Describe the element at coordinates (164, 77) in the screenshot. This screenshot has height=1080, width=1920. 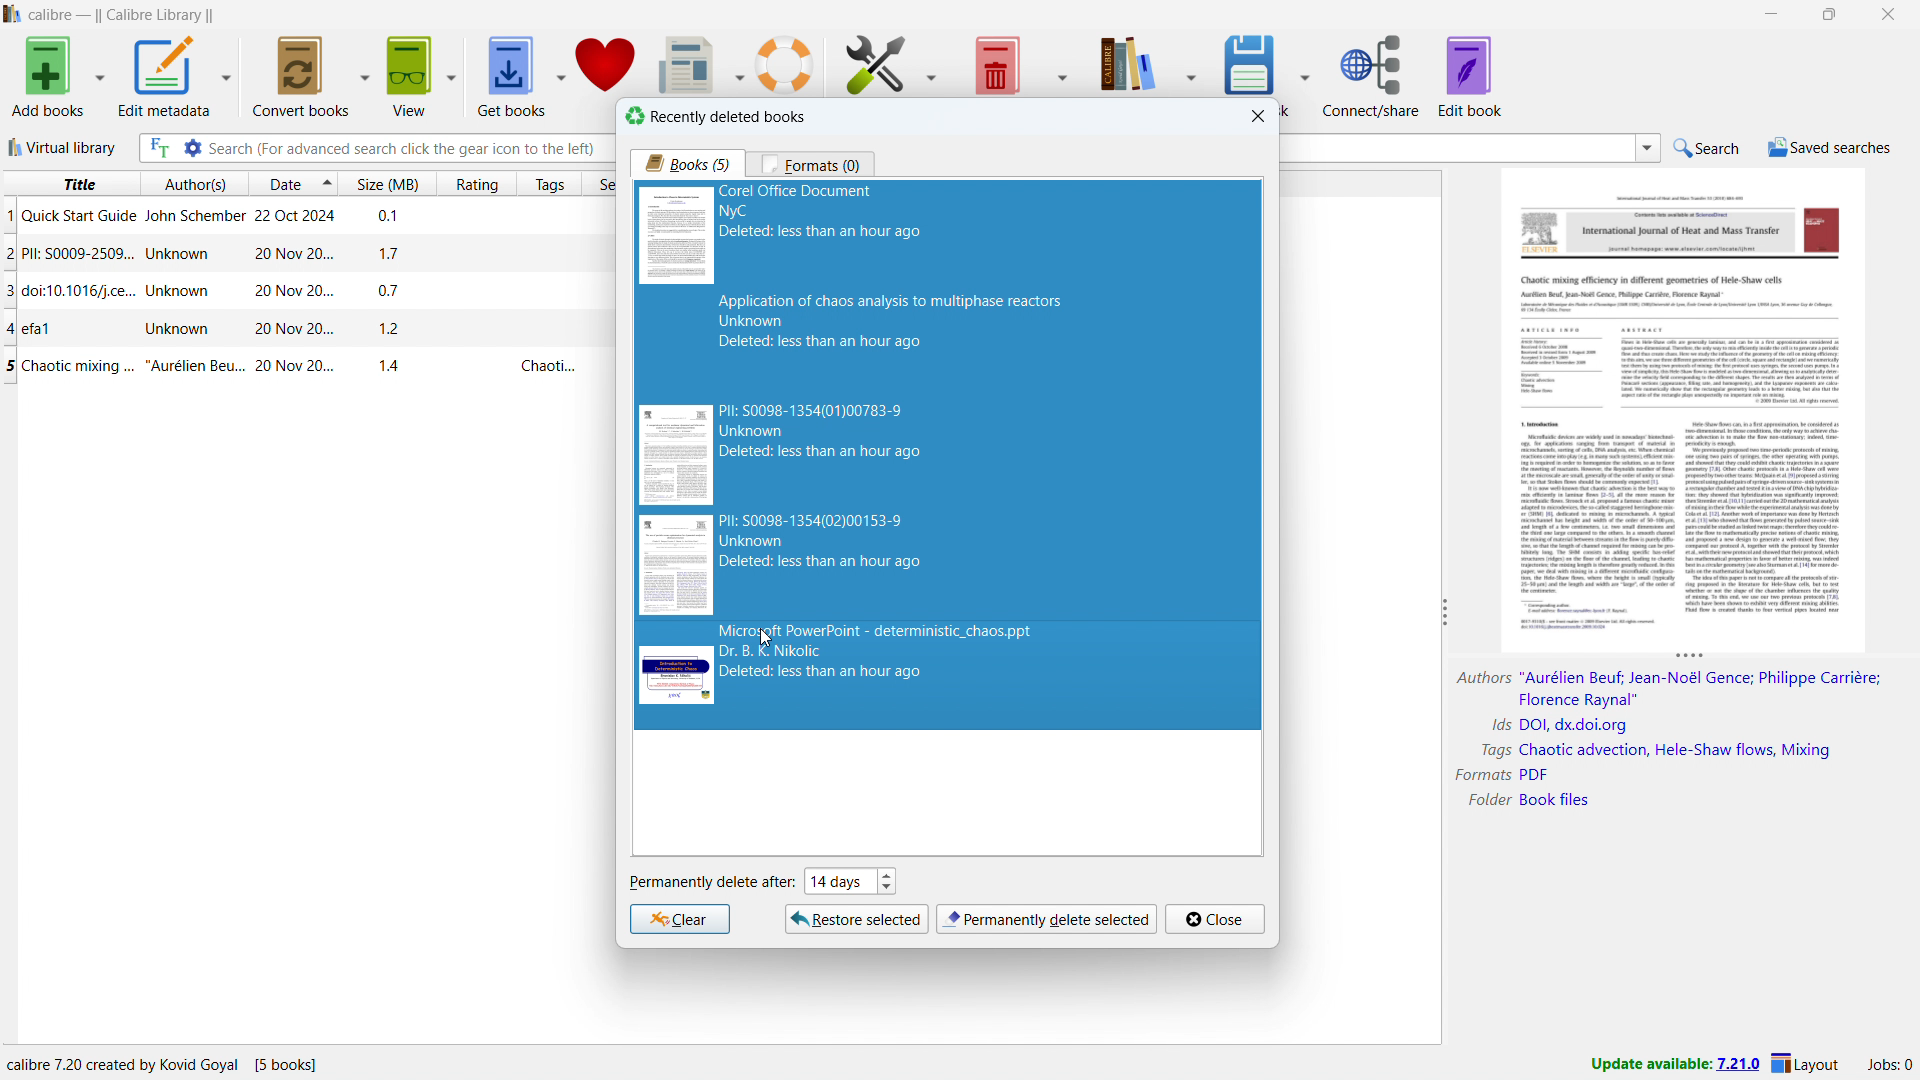
I see `edit metadata` at that location.